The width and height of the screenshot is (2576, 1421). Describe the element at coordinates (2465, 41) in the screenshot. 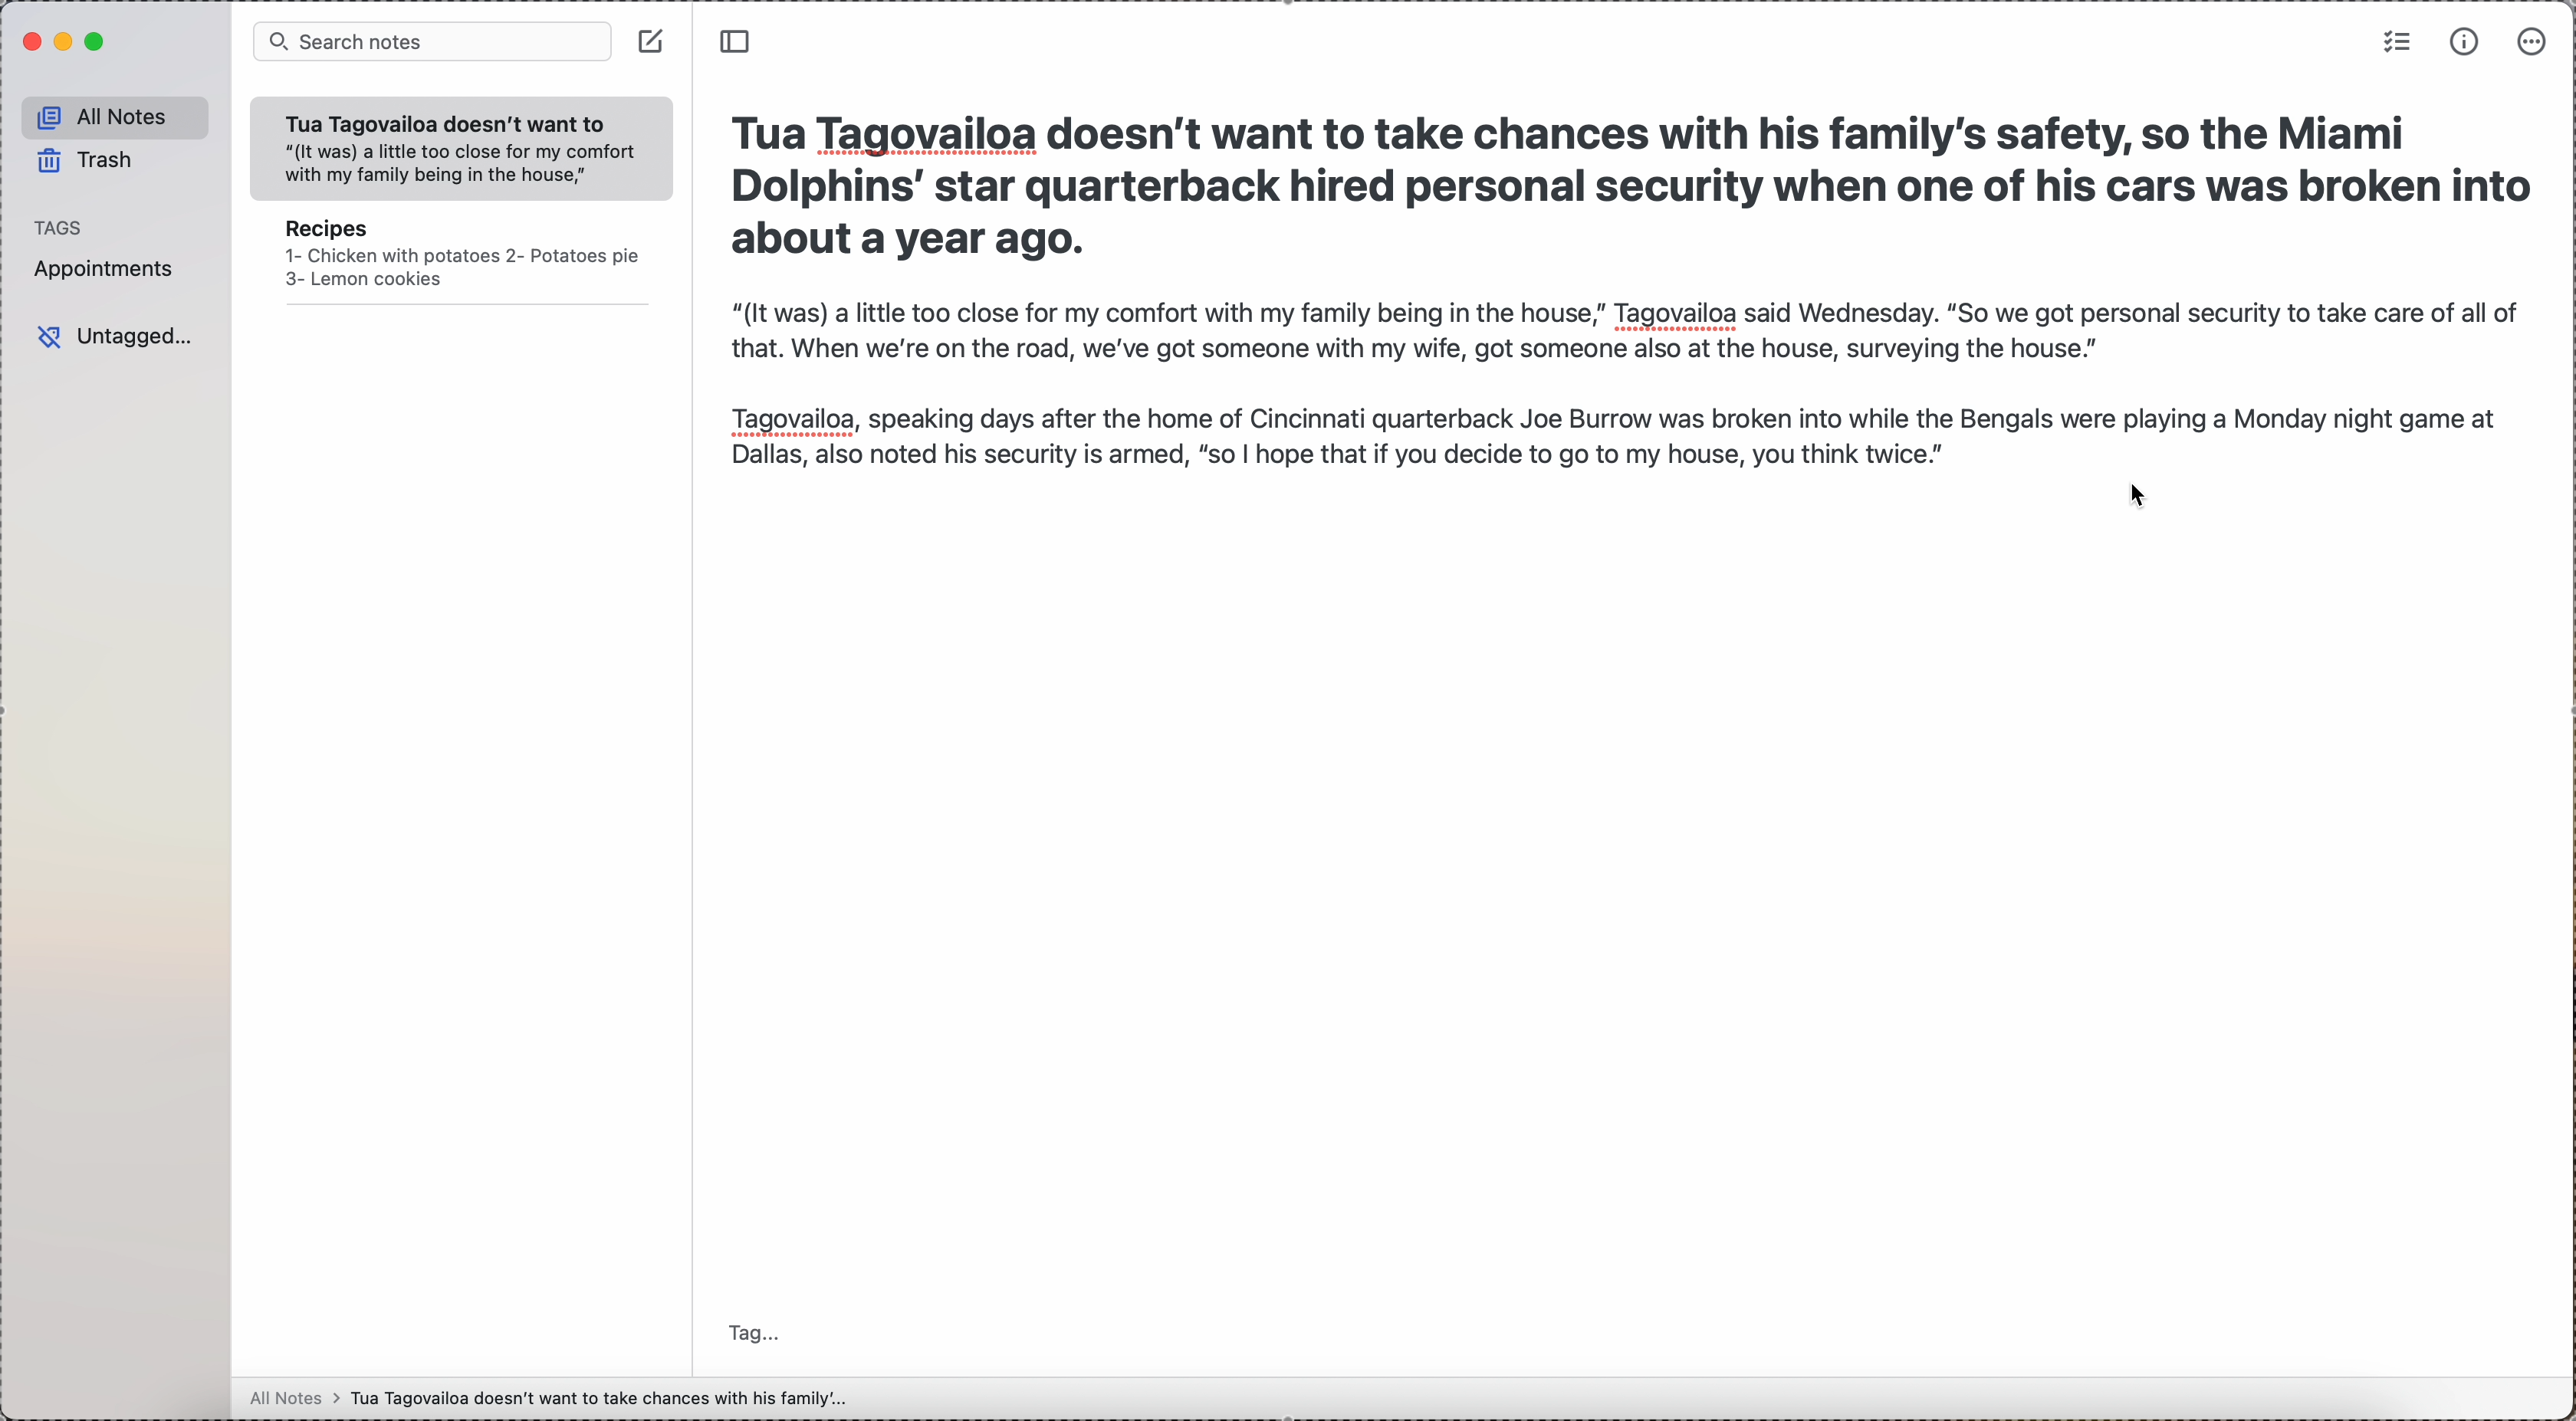

I see `metrics` at that location.